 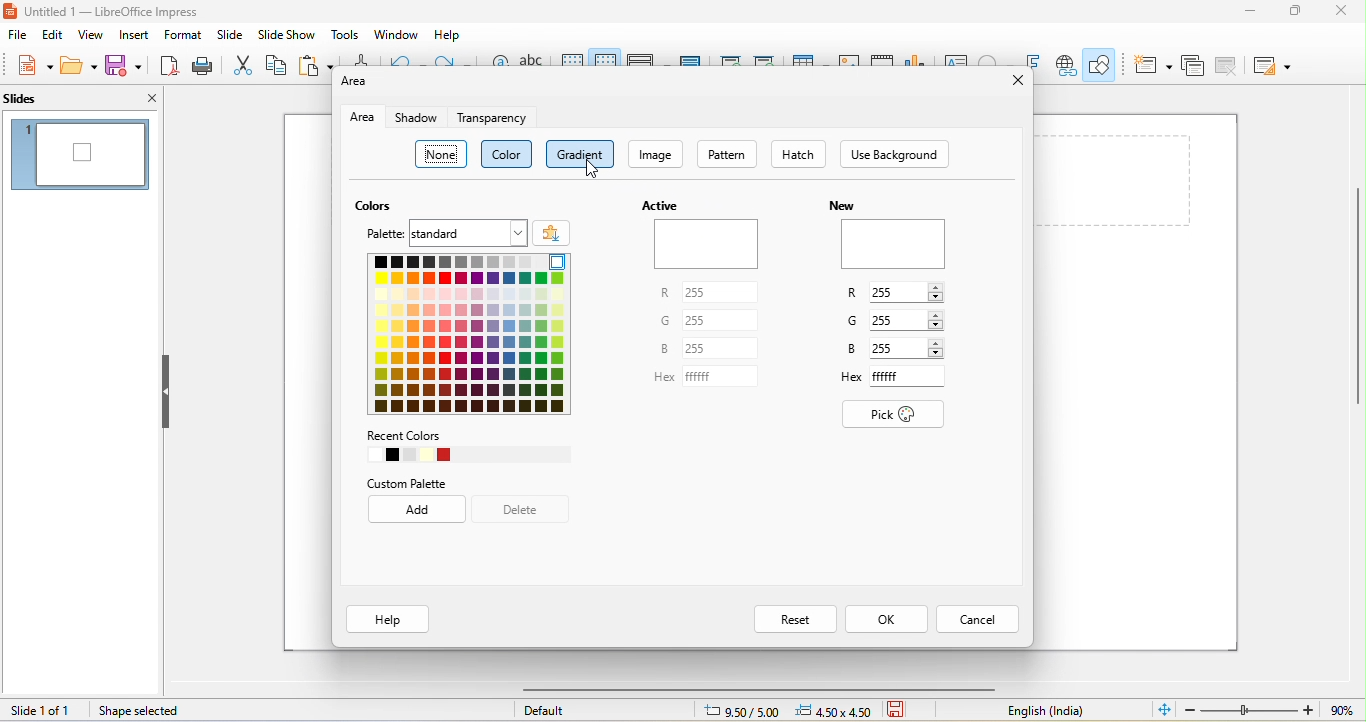 I want to click on B, so click(x=854, y=349).